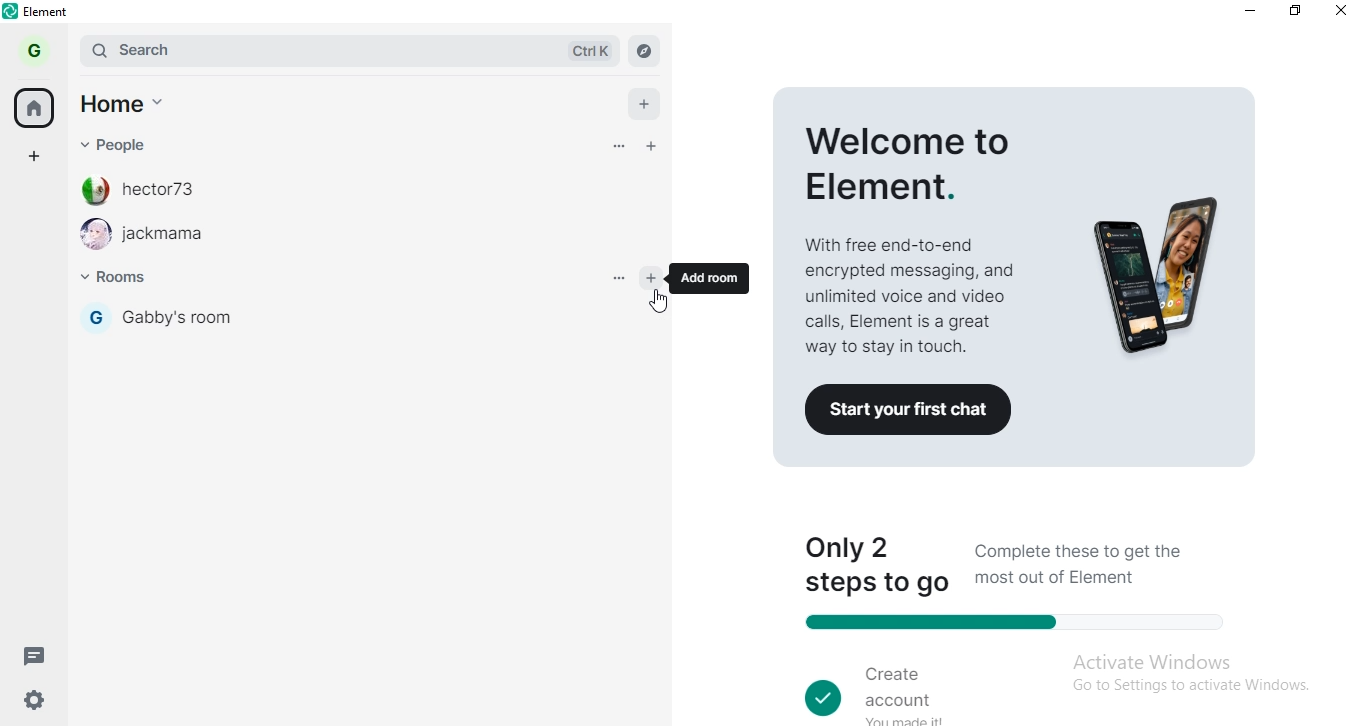 This screenshot has width=1366, height=726. I want to click on rooms, so click(115, 279).